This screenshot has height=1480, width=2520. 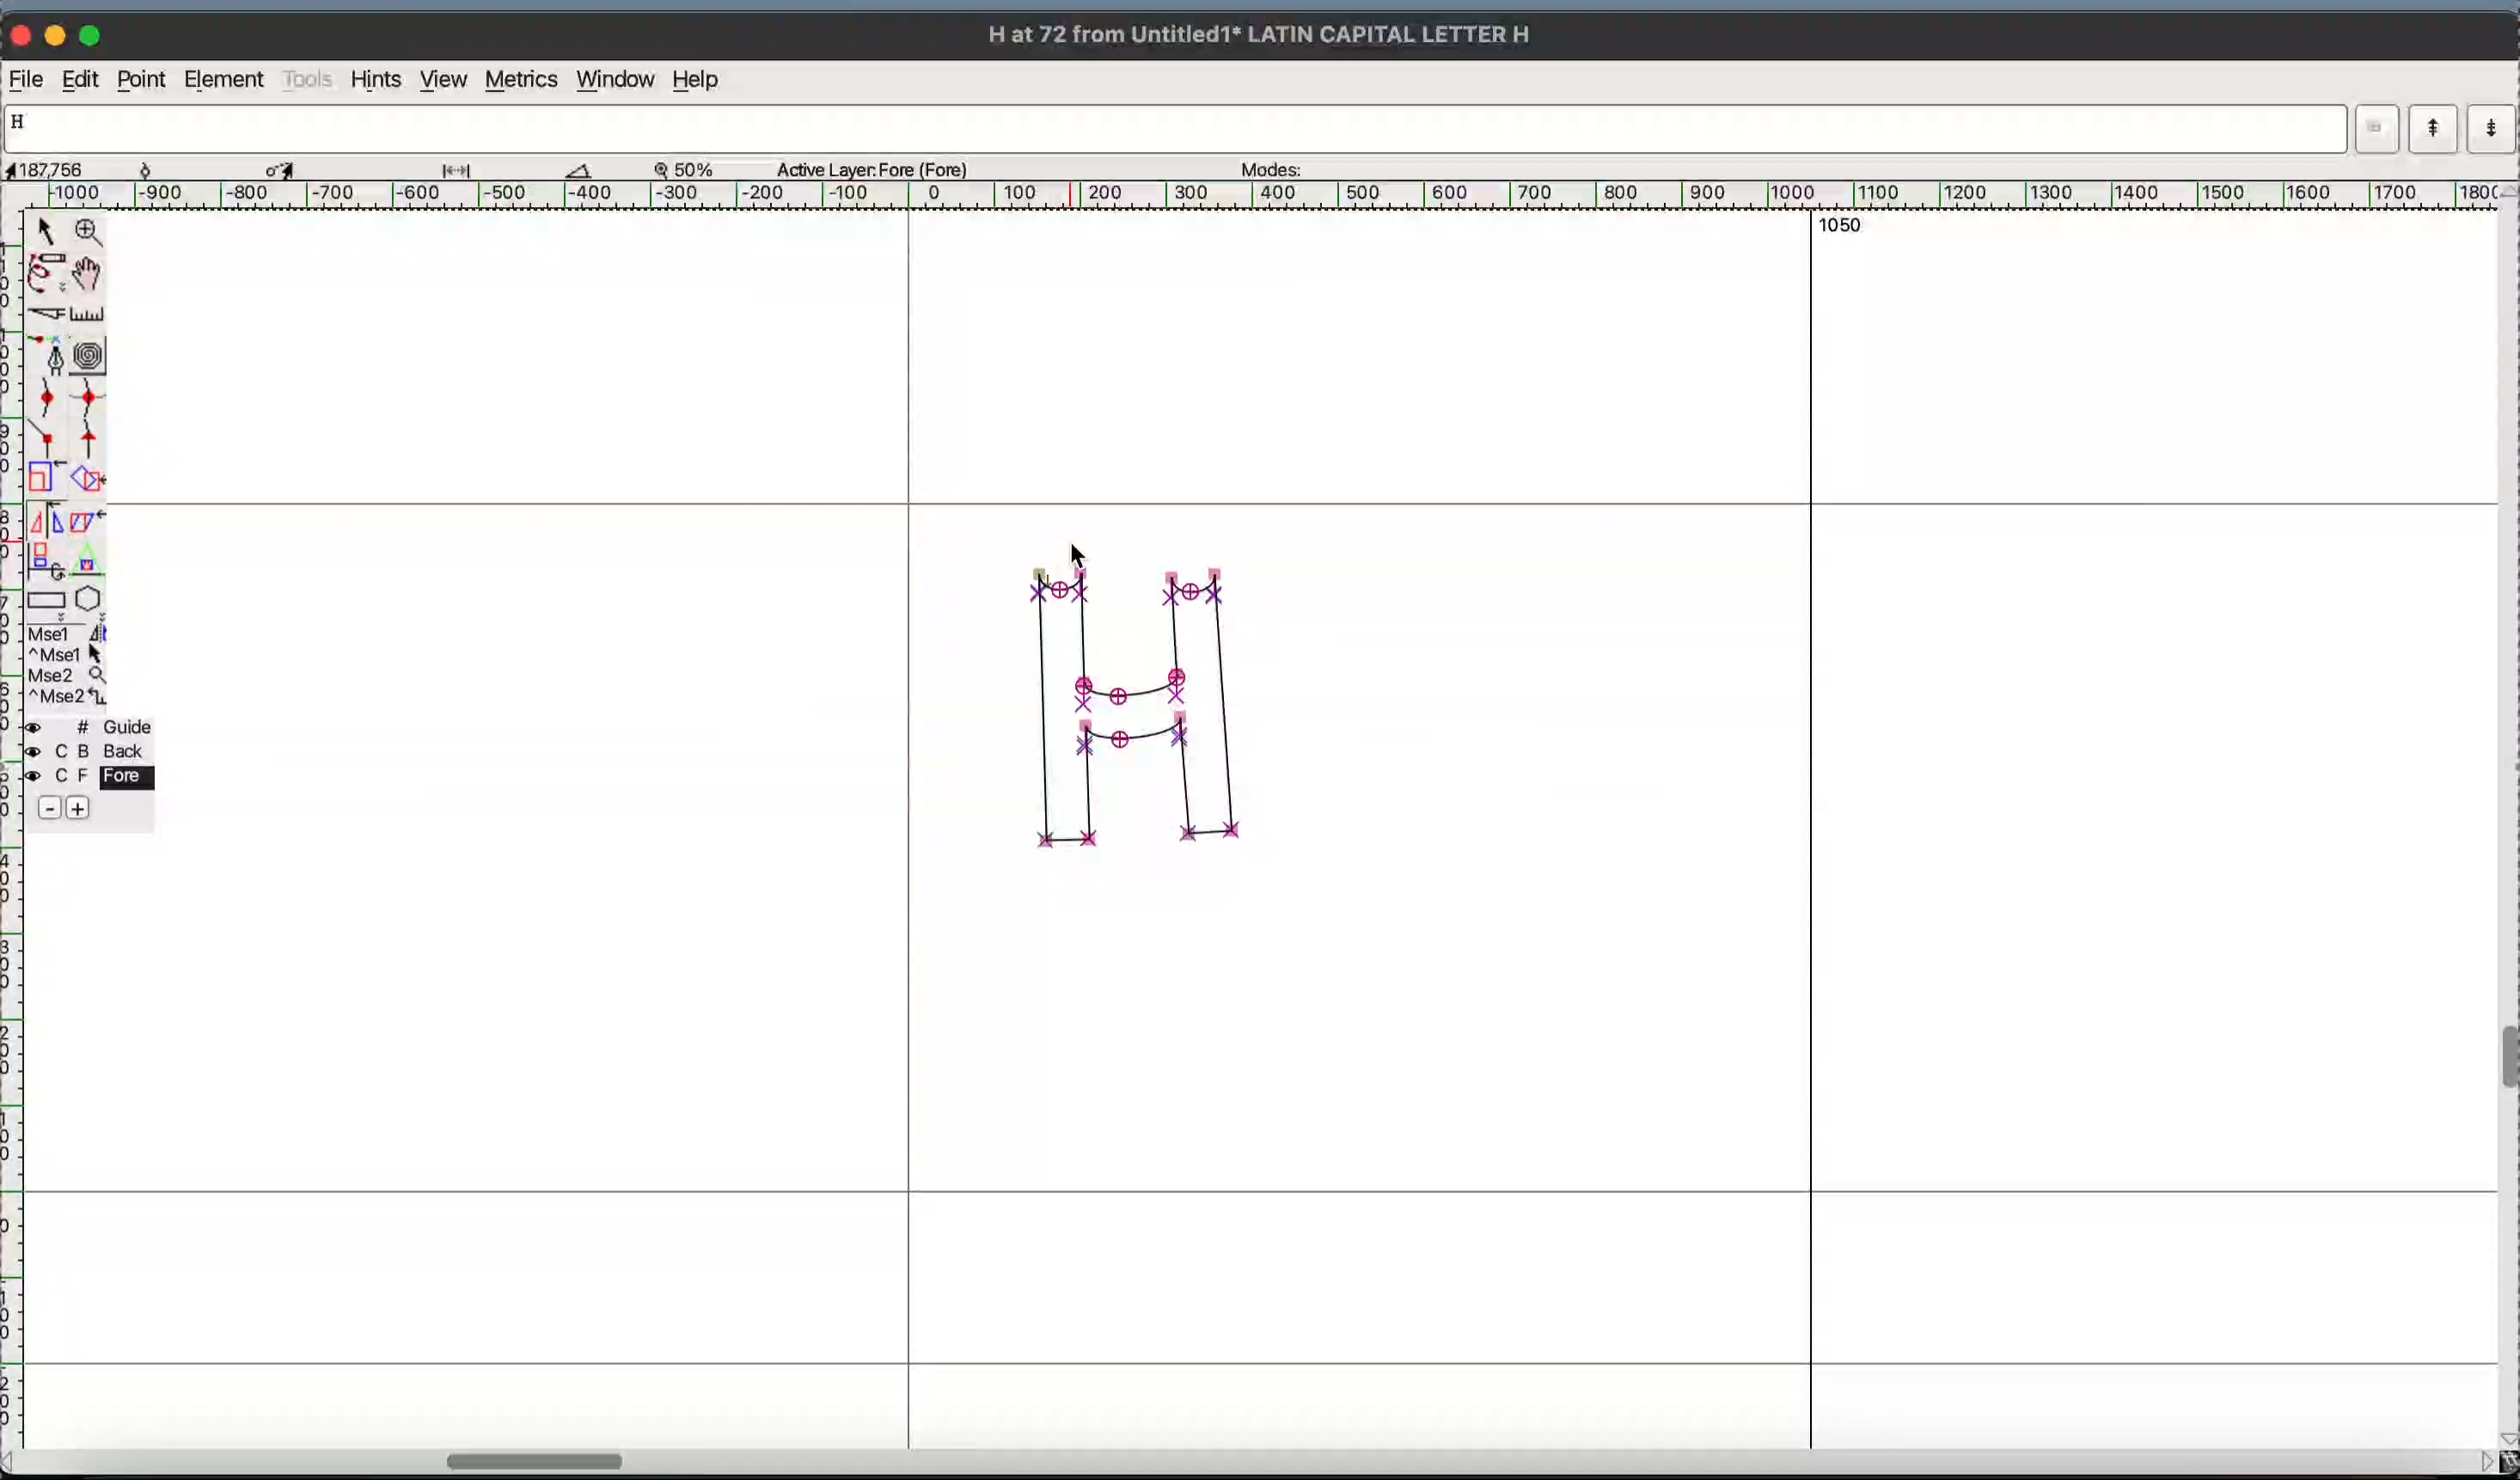 What do you see at coordinates (864, 169) in the screenshot?
I see `Active Layer: Fore (Fore)` at bounding box center [864, 169].